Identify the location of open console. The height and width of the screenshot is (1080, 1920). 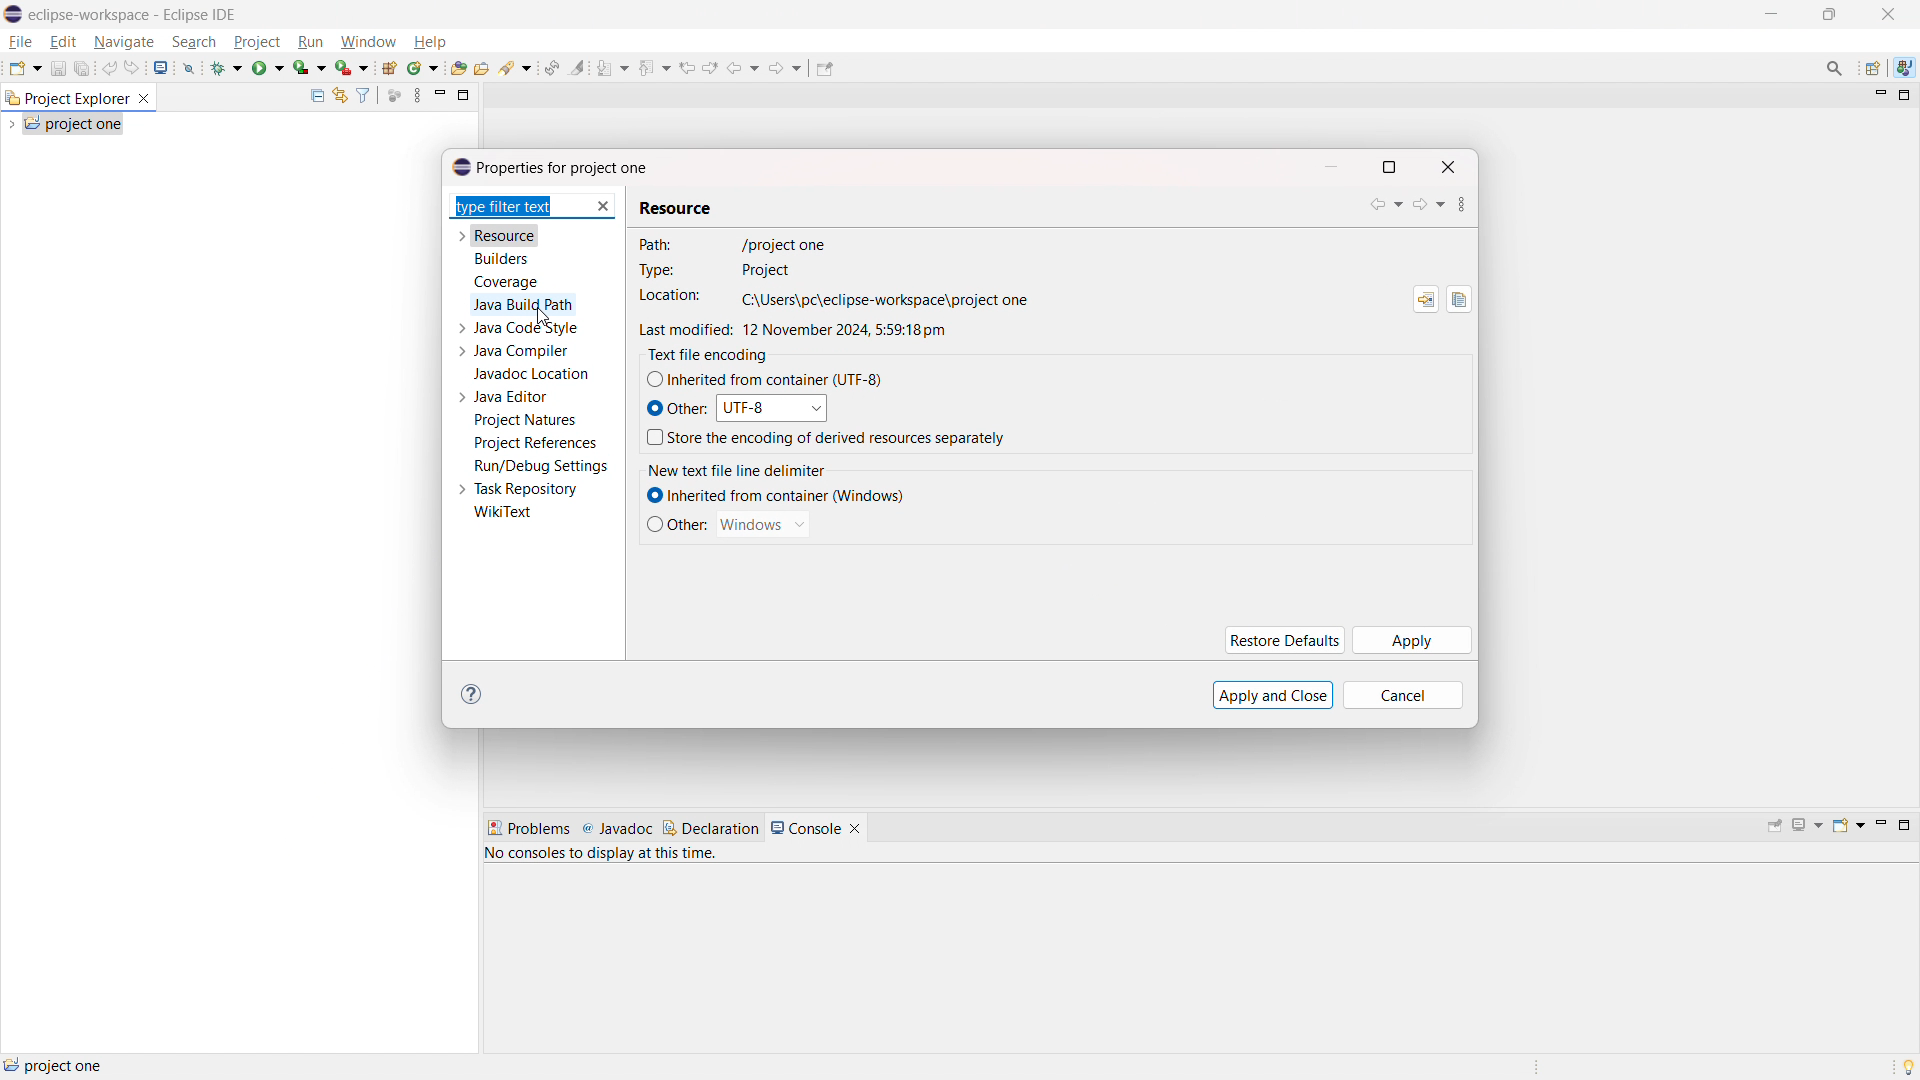
(162, 68).